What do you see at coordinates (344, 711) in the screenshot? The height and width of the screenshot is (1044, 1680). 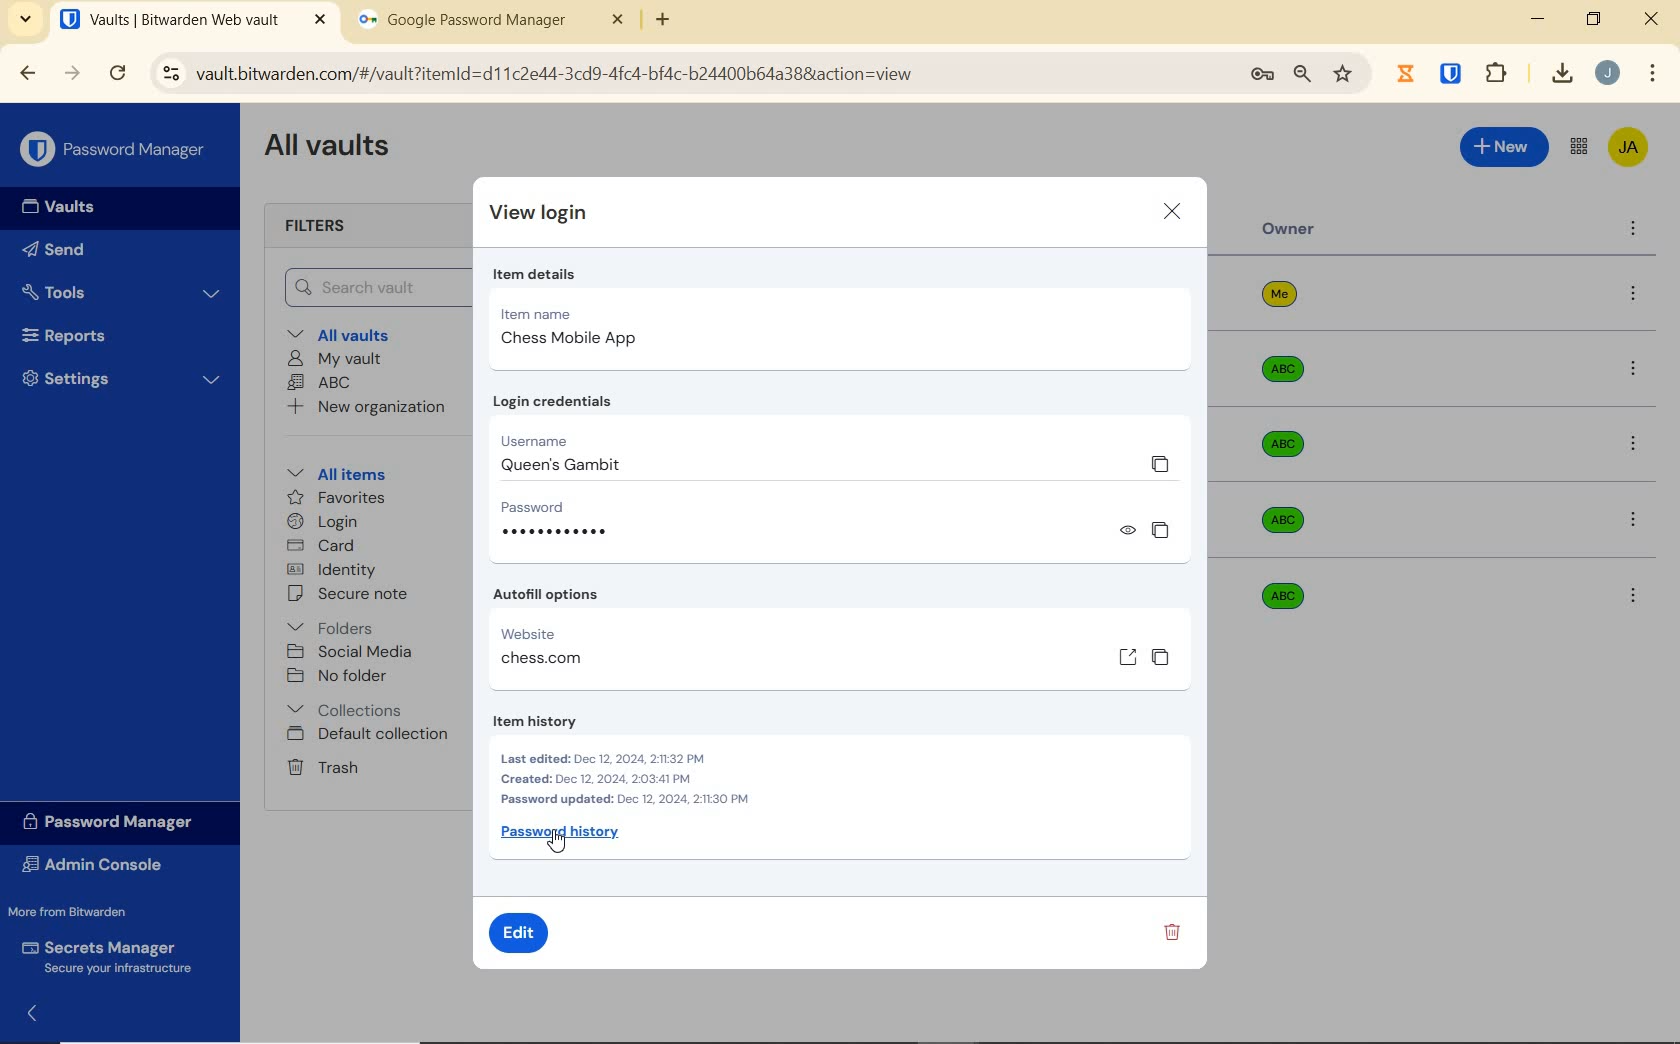 I see `collections` at bounding box center [344, 711].